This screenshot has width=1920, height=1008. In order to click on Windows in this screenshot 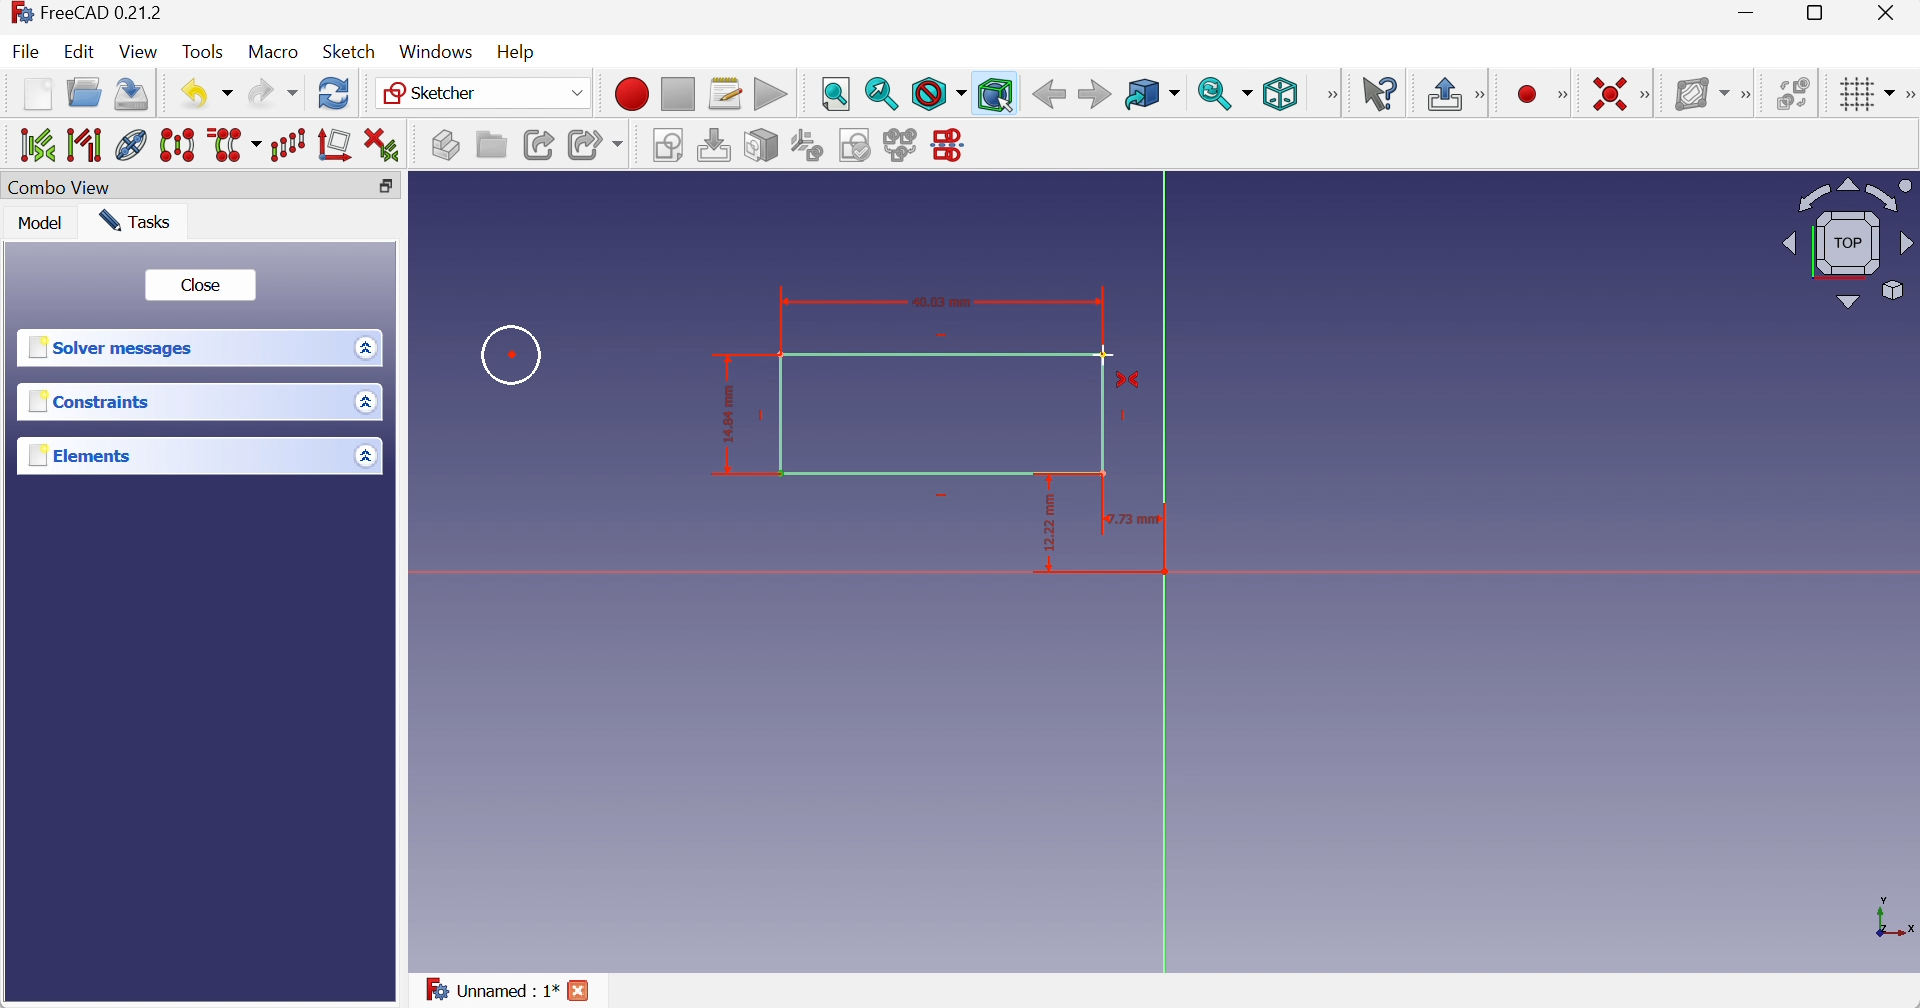, I will do `click(437, 52)`.